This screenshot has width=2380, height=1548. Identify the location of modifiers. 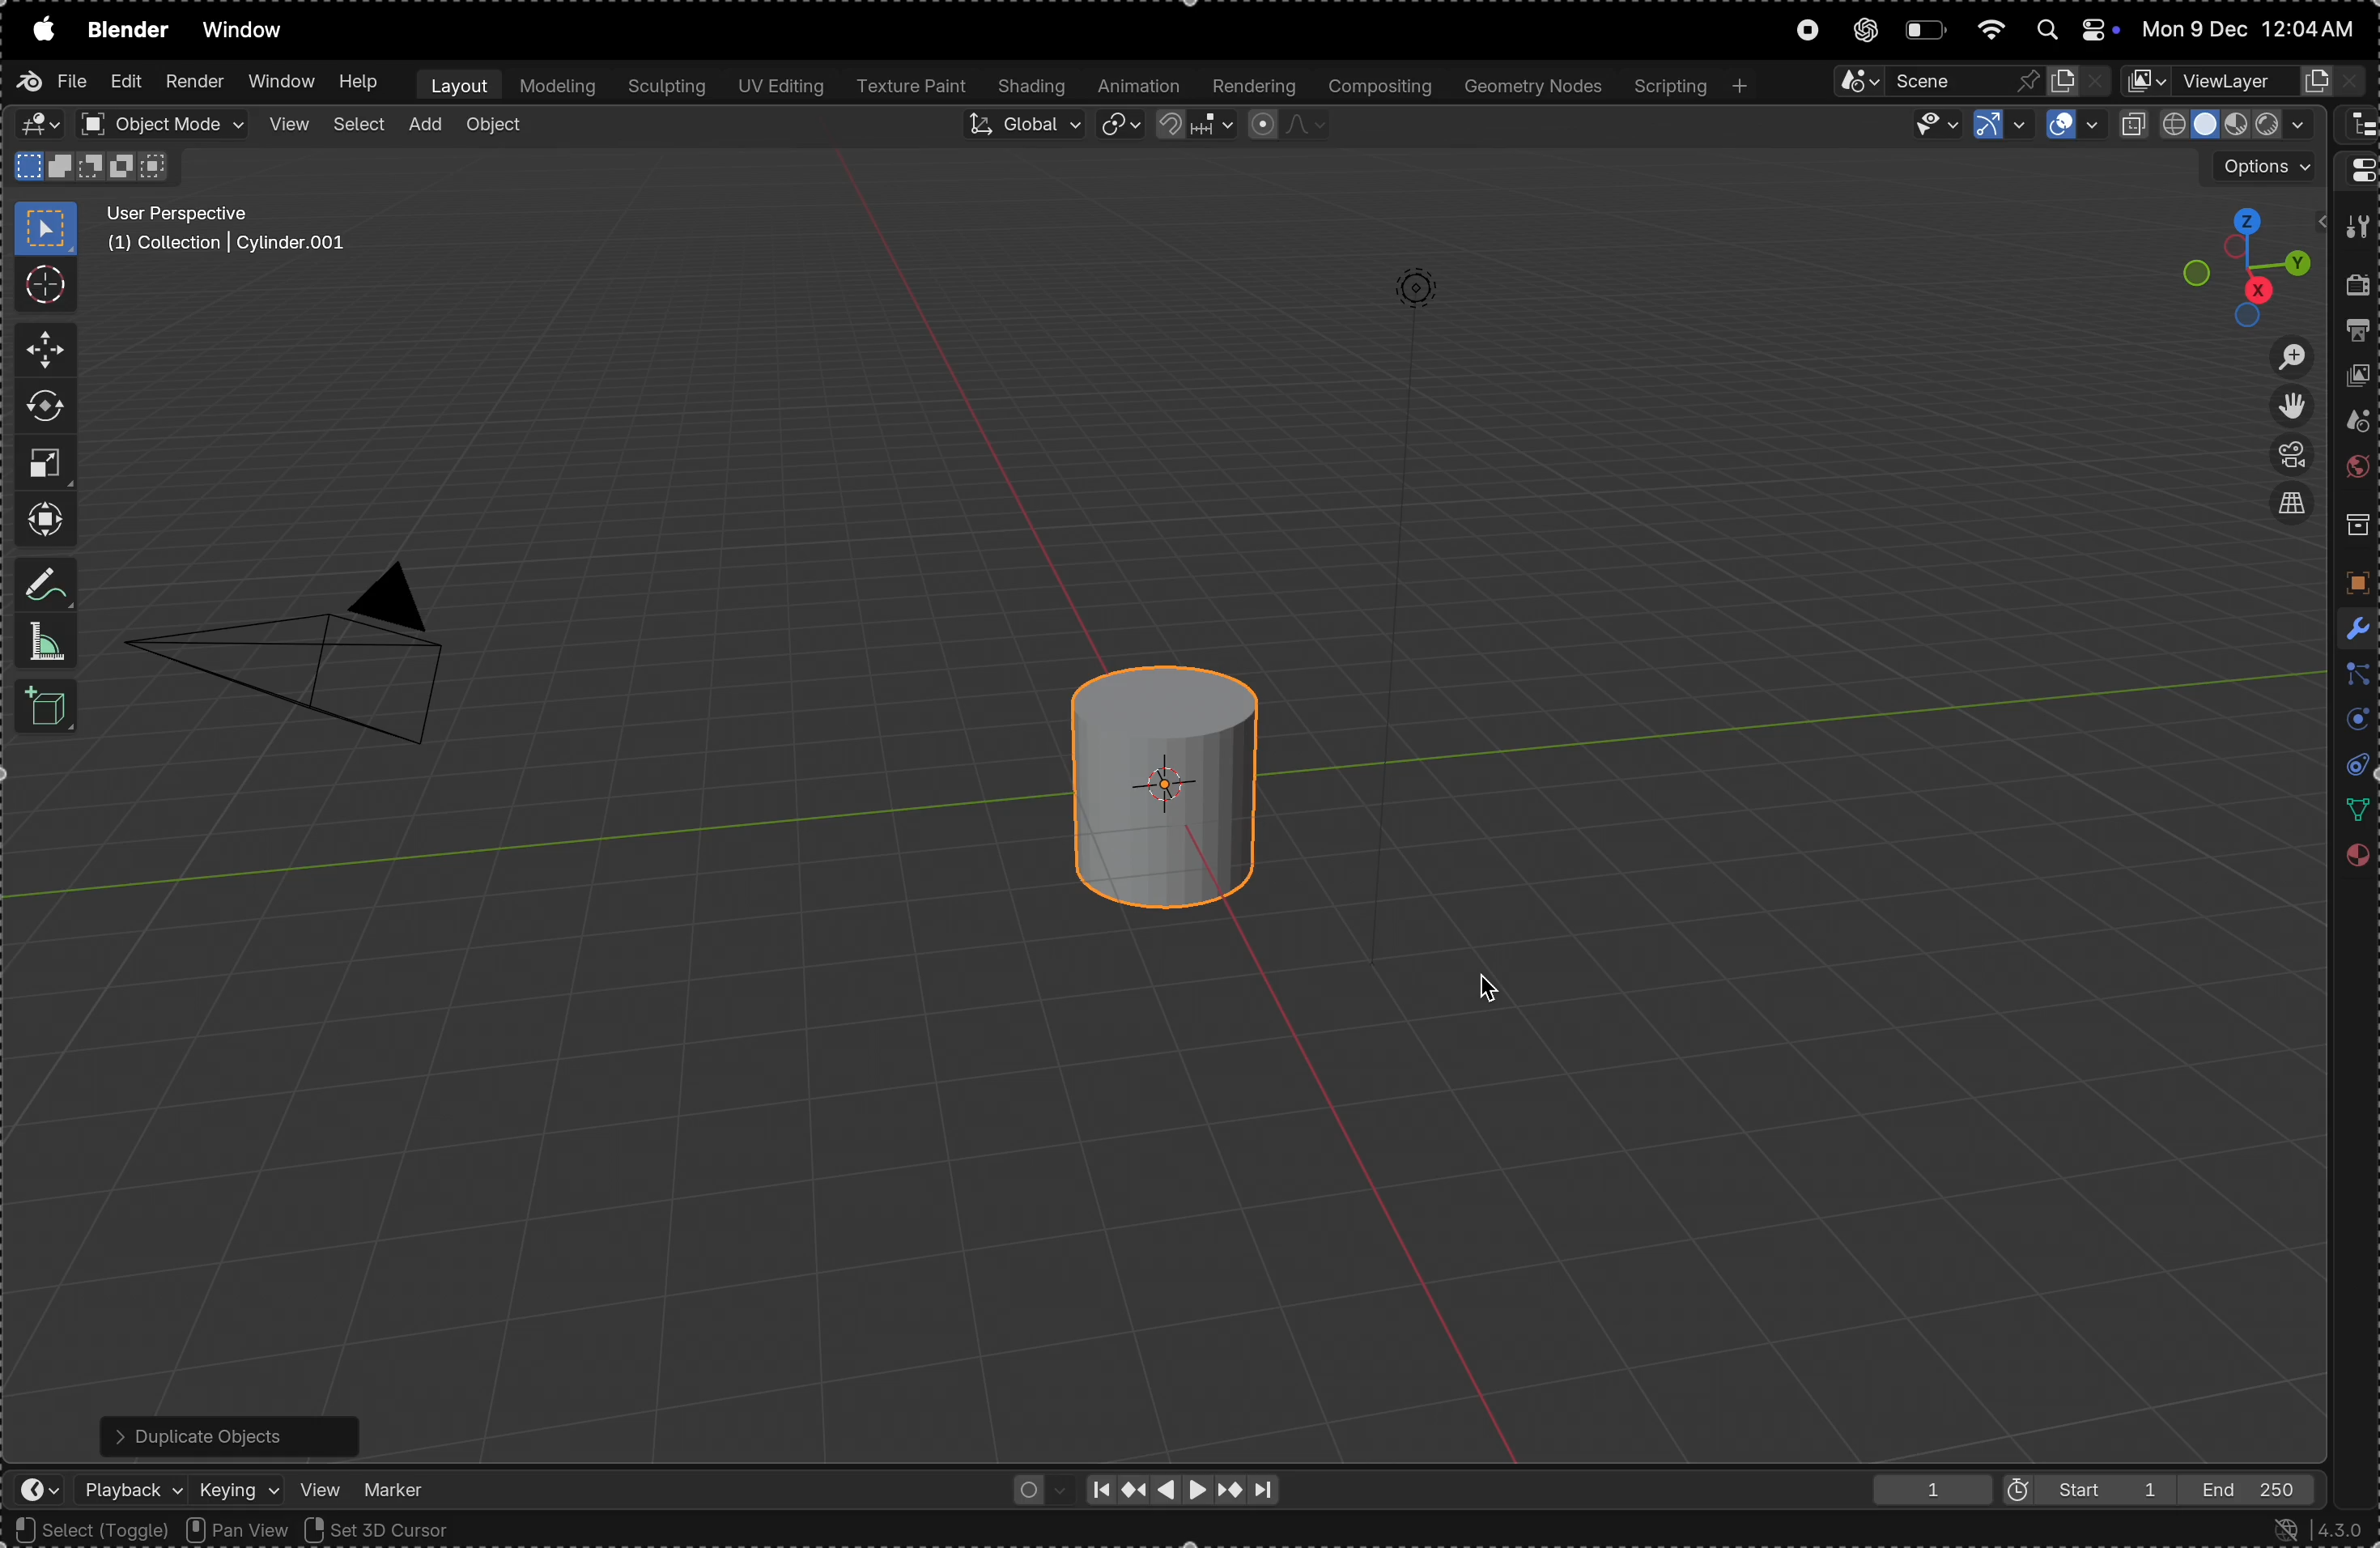
(2352, 626).